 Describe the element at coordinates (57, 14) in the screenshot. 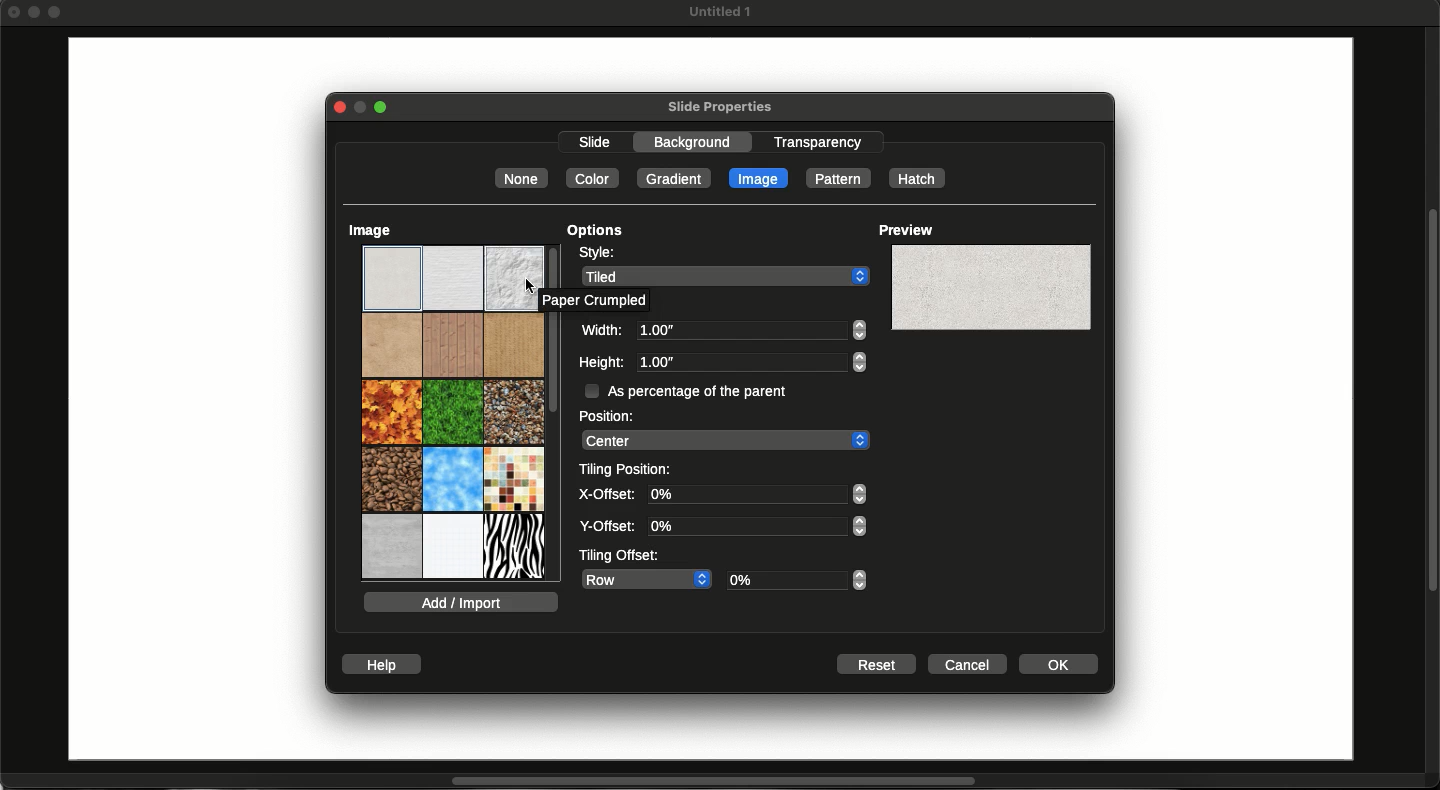

I see `Maximize` at that location.